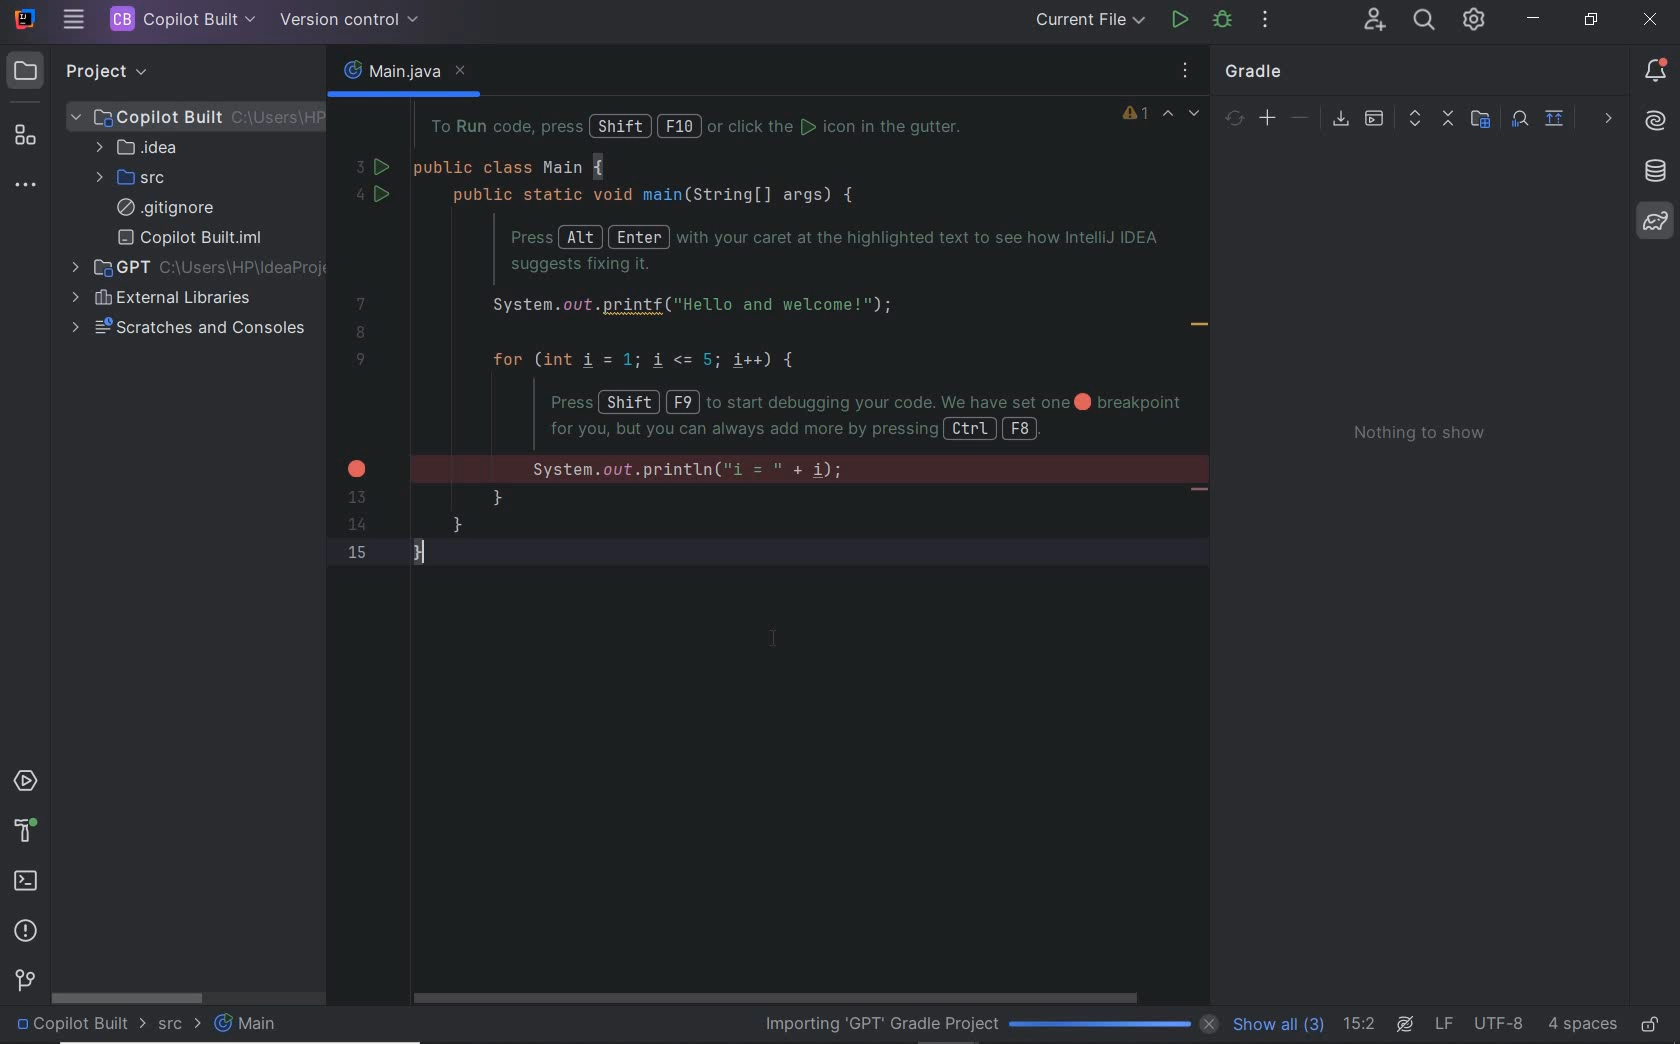  I want to click on 3, so click(361, 165).